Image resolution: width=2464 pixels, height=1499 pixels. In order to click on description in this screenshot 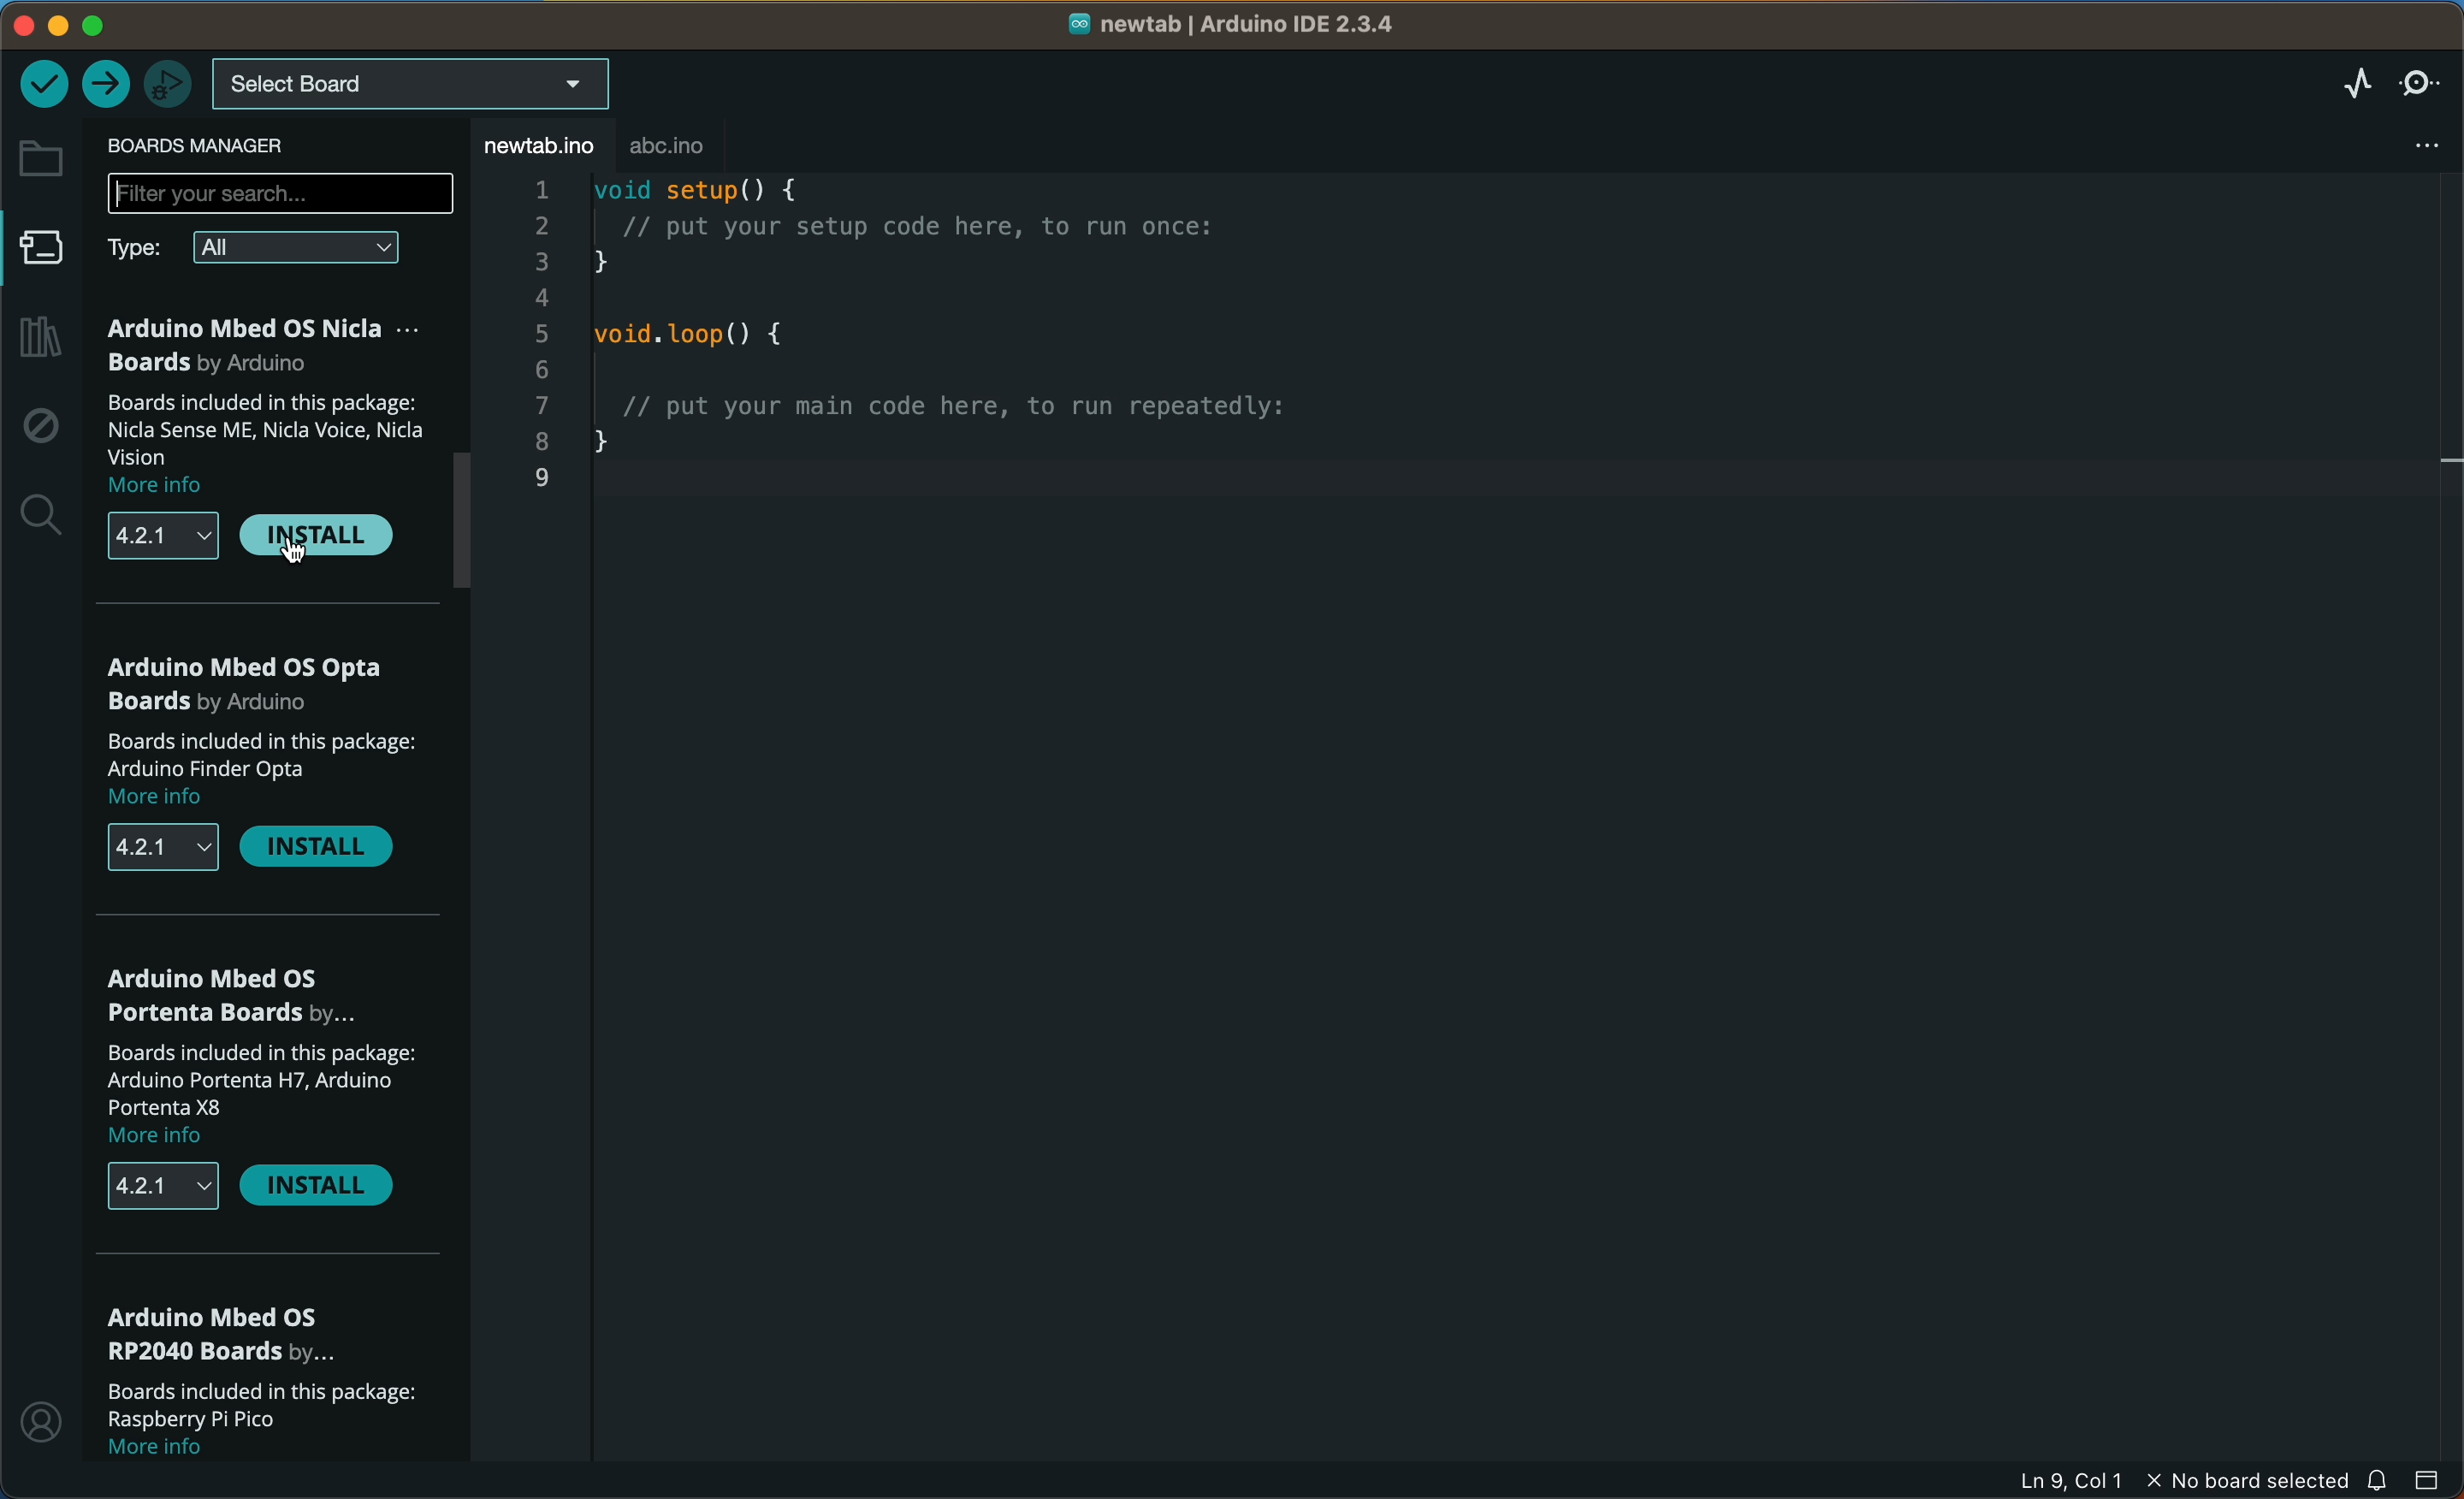, I will do `click(273, 1079)`.